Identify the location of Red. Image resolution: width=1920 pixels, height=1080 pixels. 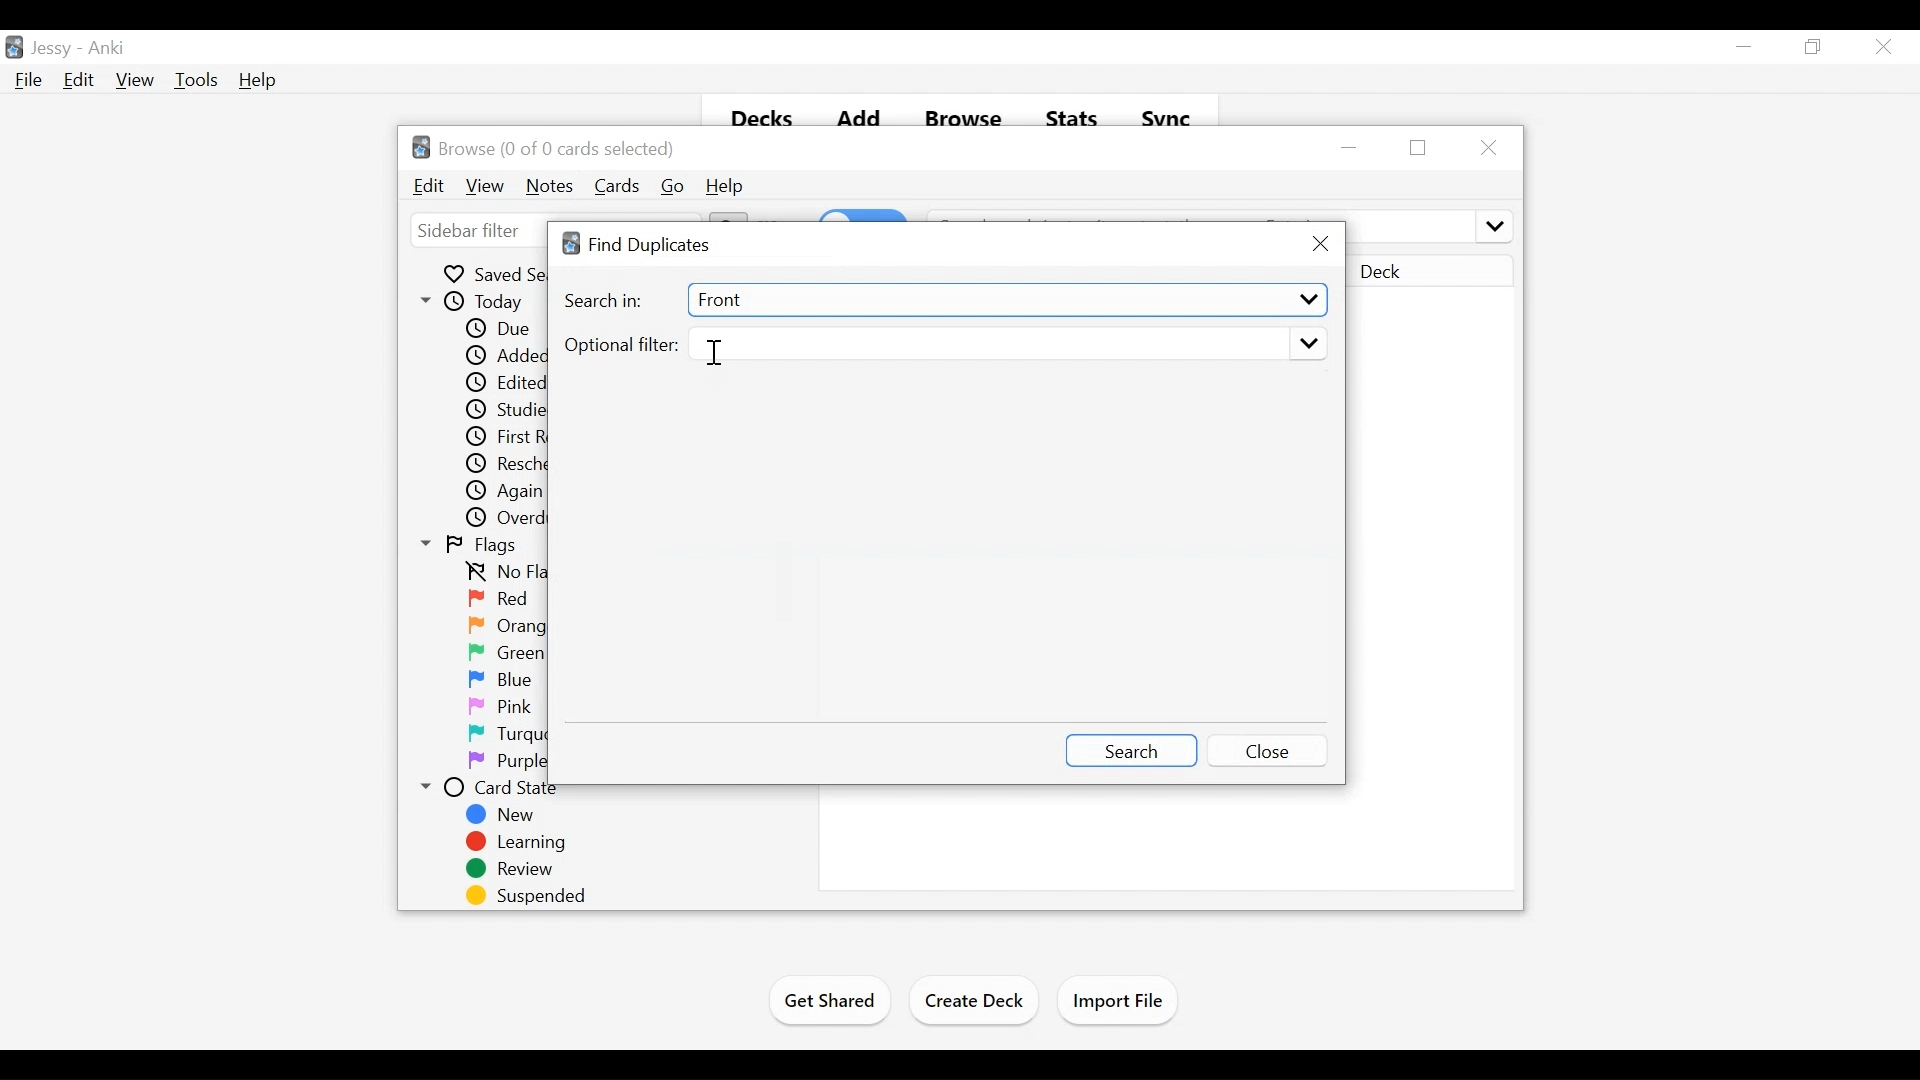
(501, 600).